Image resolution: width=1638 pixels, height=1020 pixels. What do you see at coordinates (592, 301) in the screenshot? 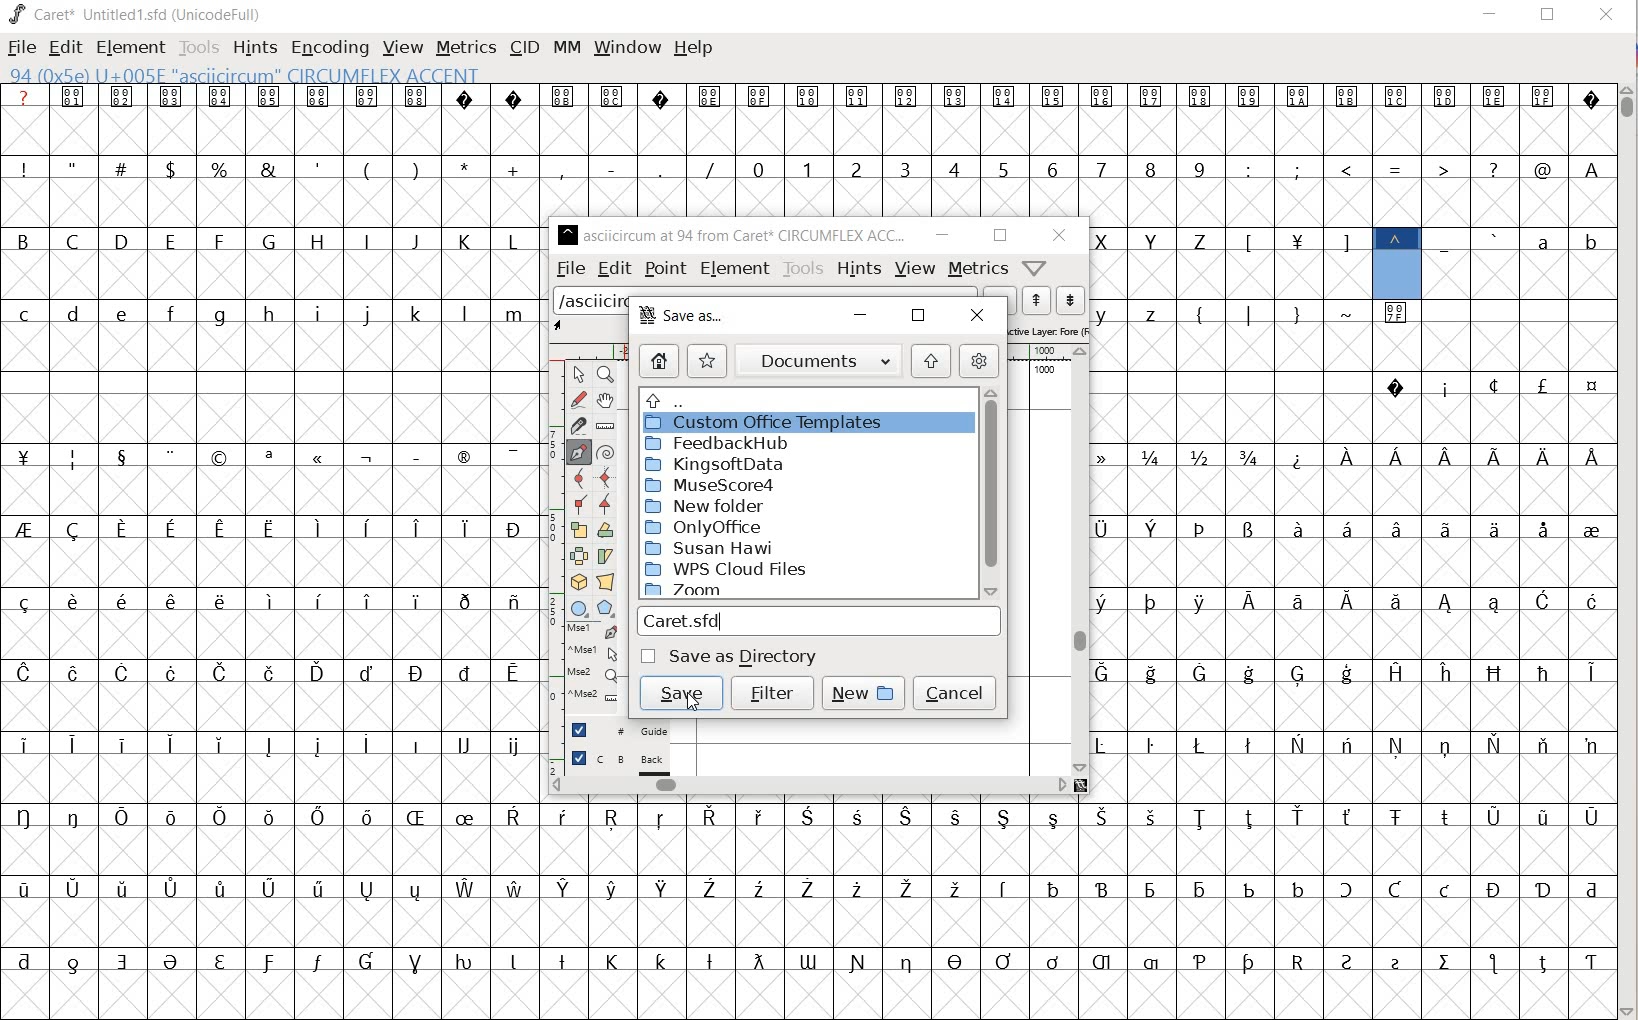
I see `load word list` at bounding box center [592, 301].